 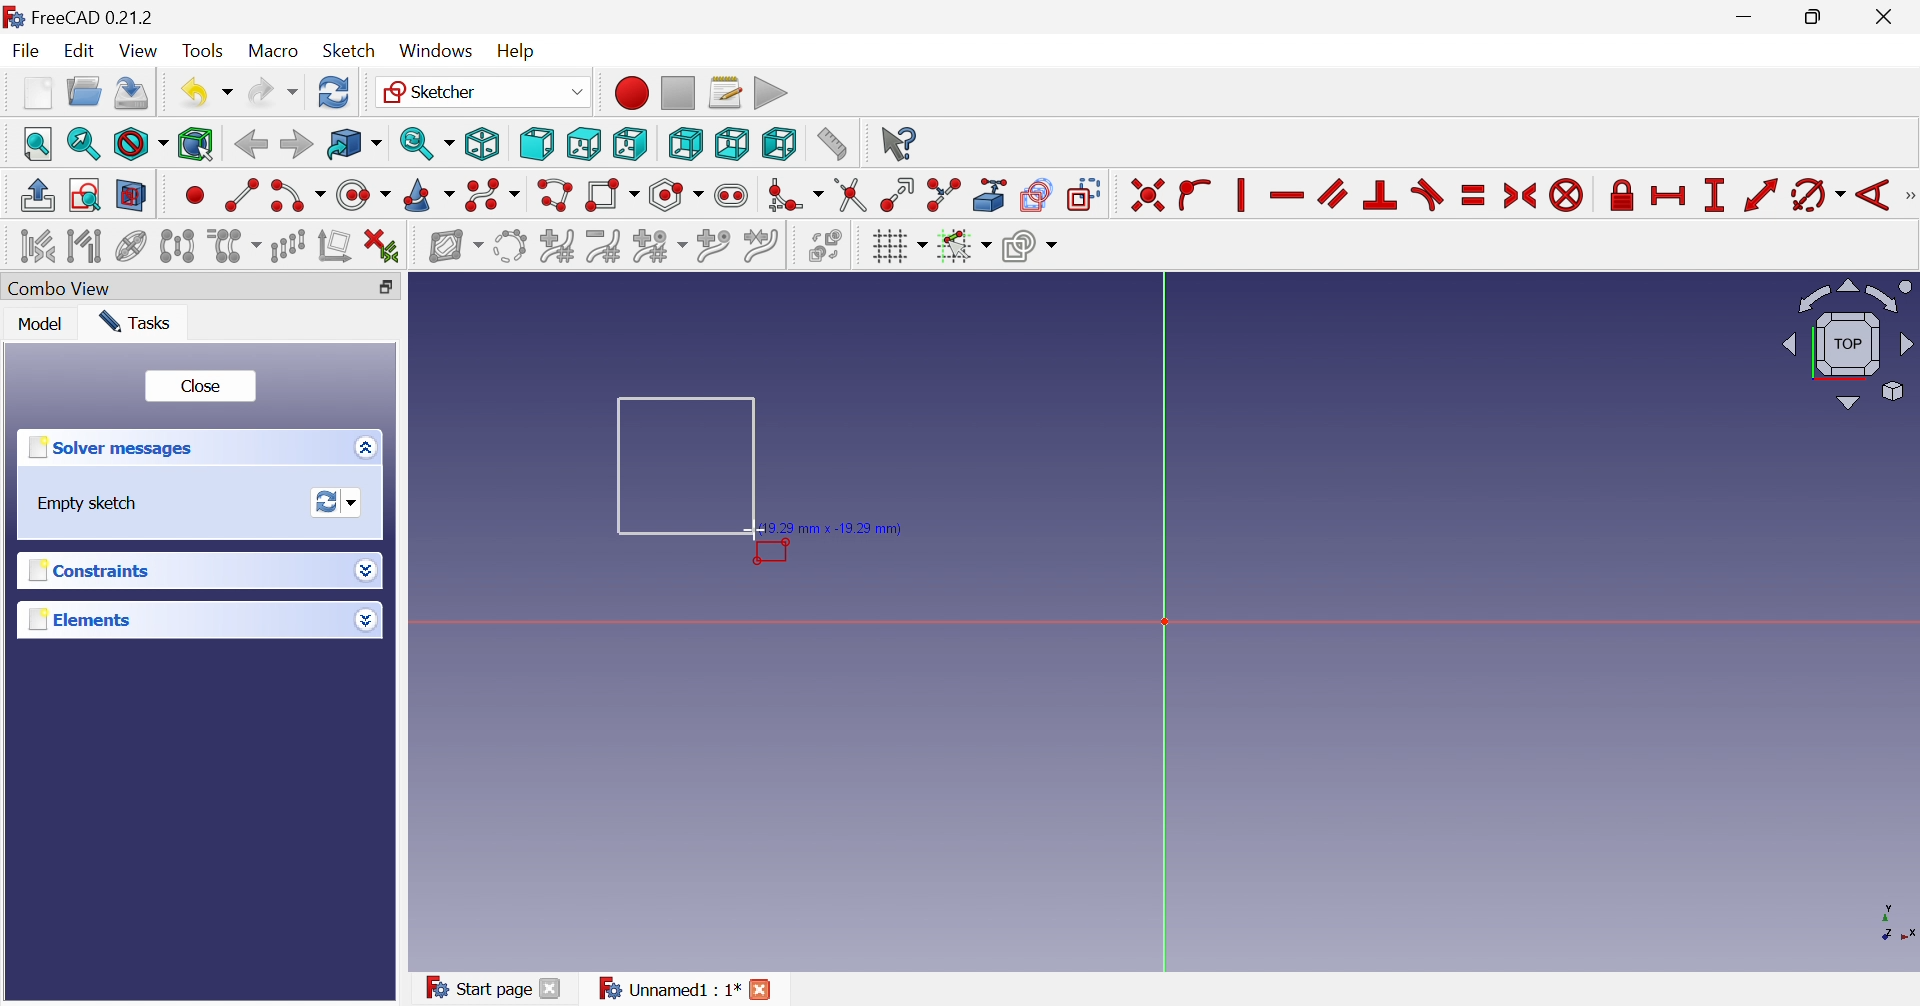 What do you see at coordinates (202, 389) in the screenshot?
I see `Close` at bounding box center [202, 389].